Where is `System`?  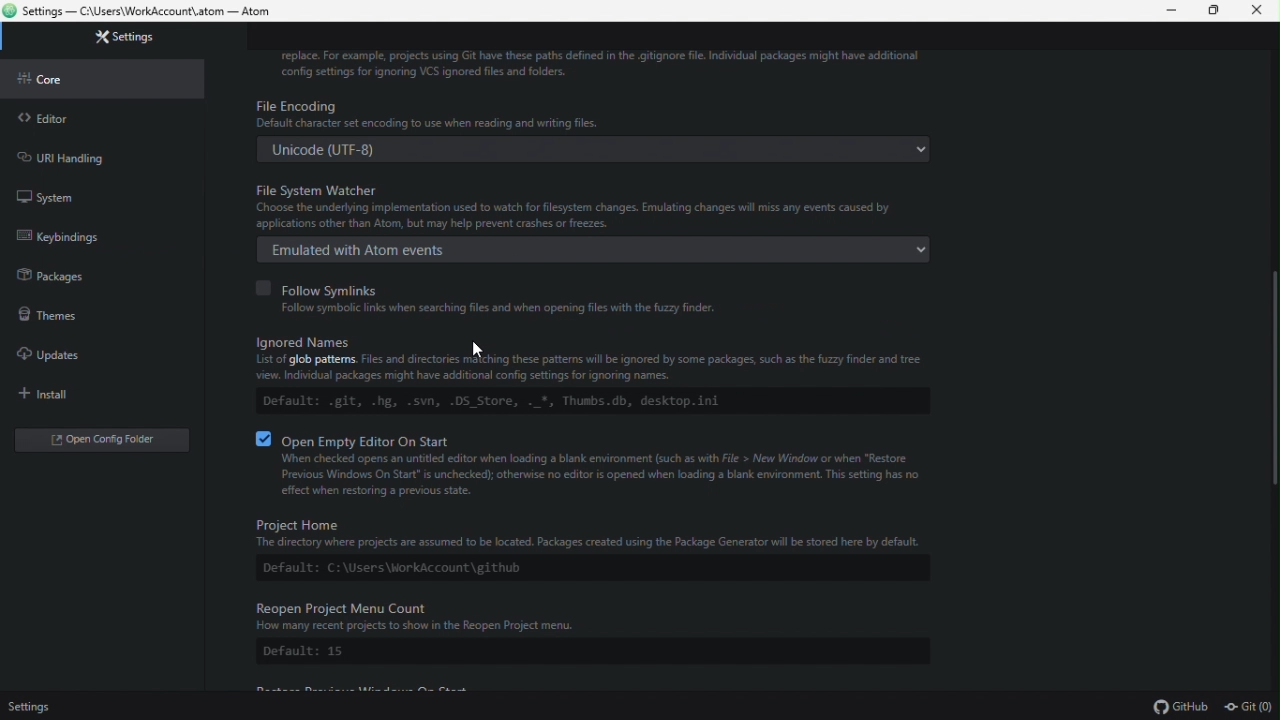
System is located at coordinates (98, 192).